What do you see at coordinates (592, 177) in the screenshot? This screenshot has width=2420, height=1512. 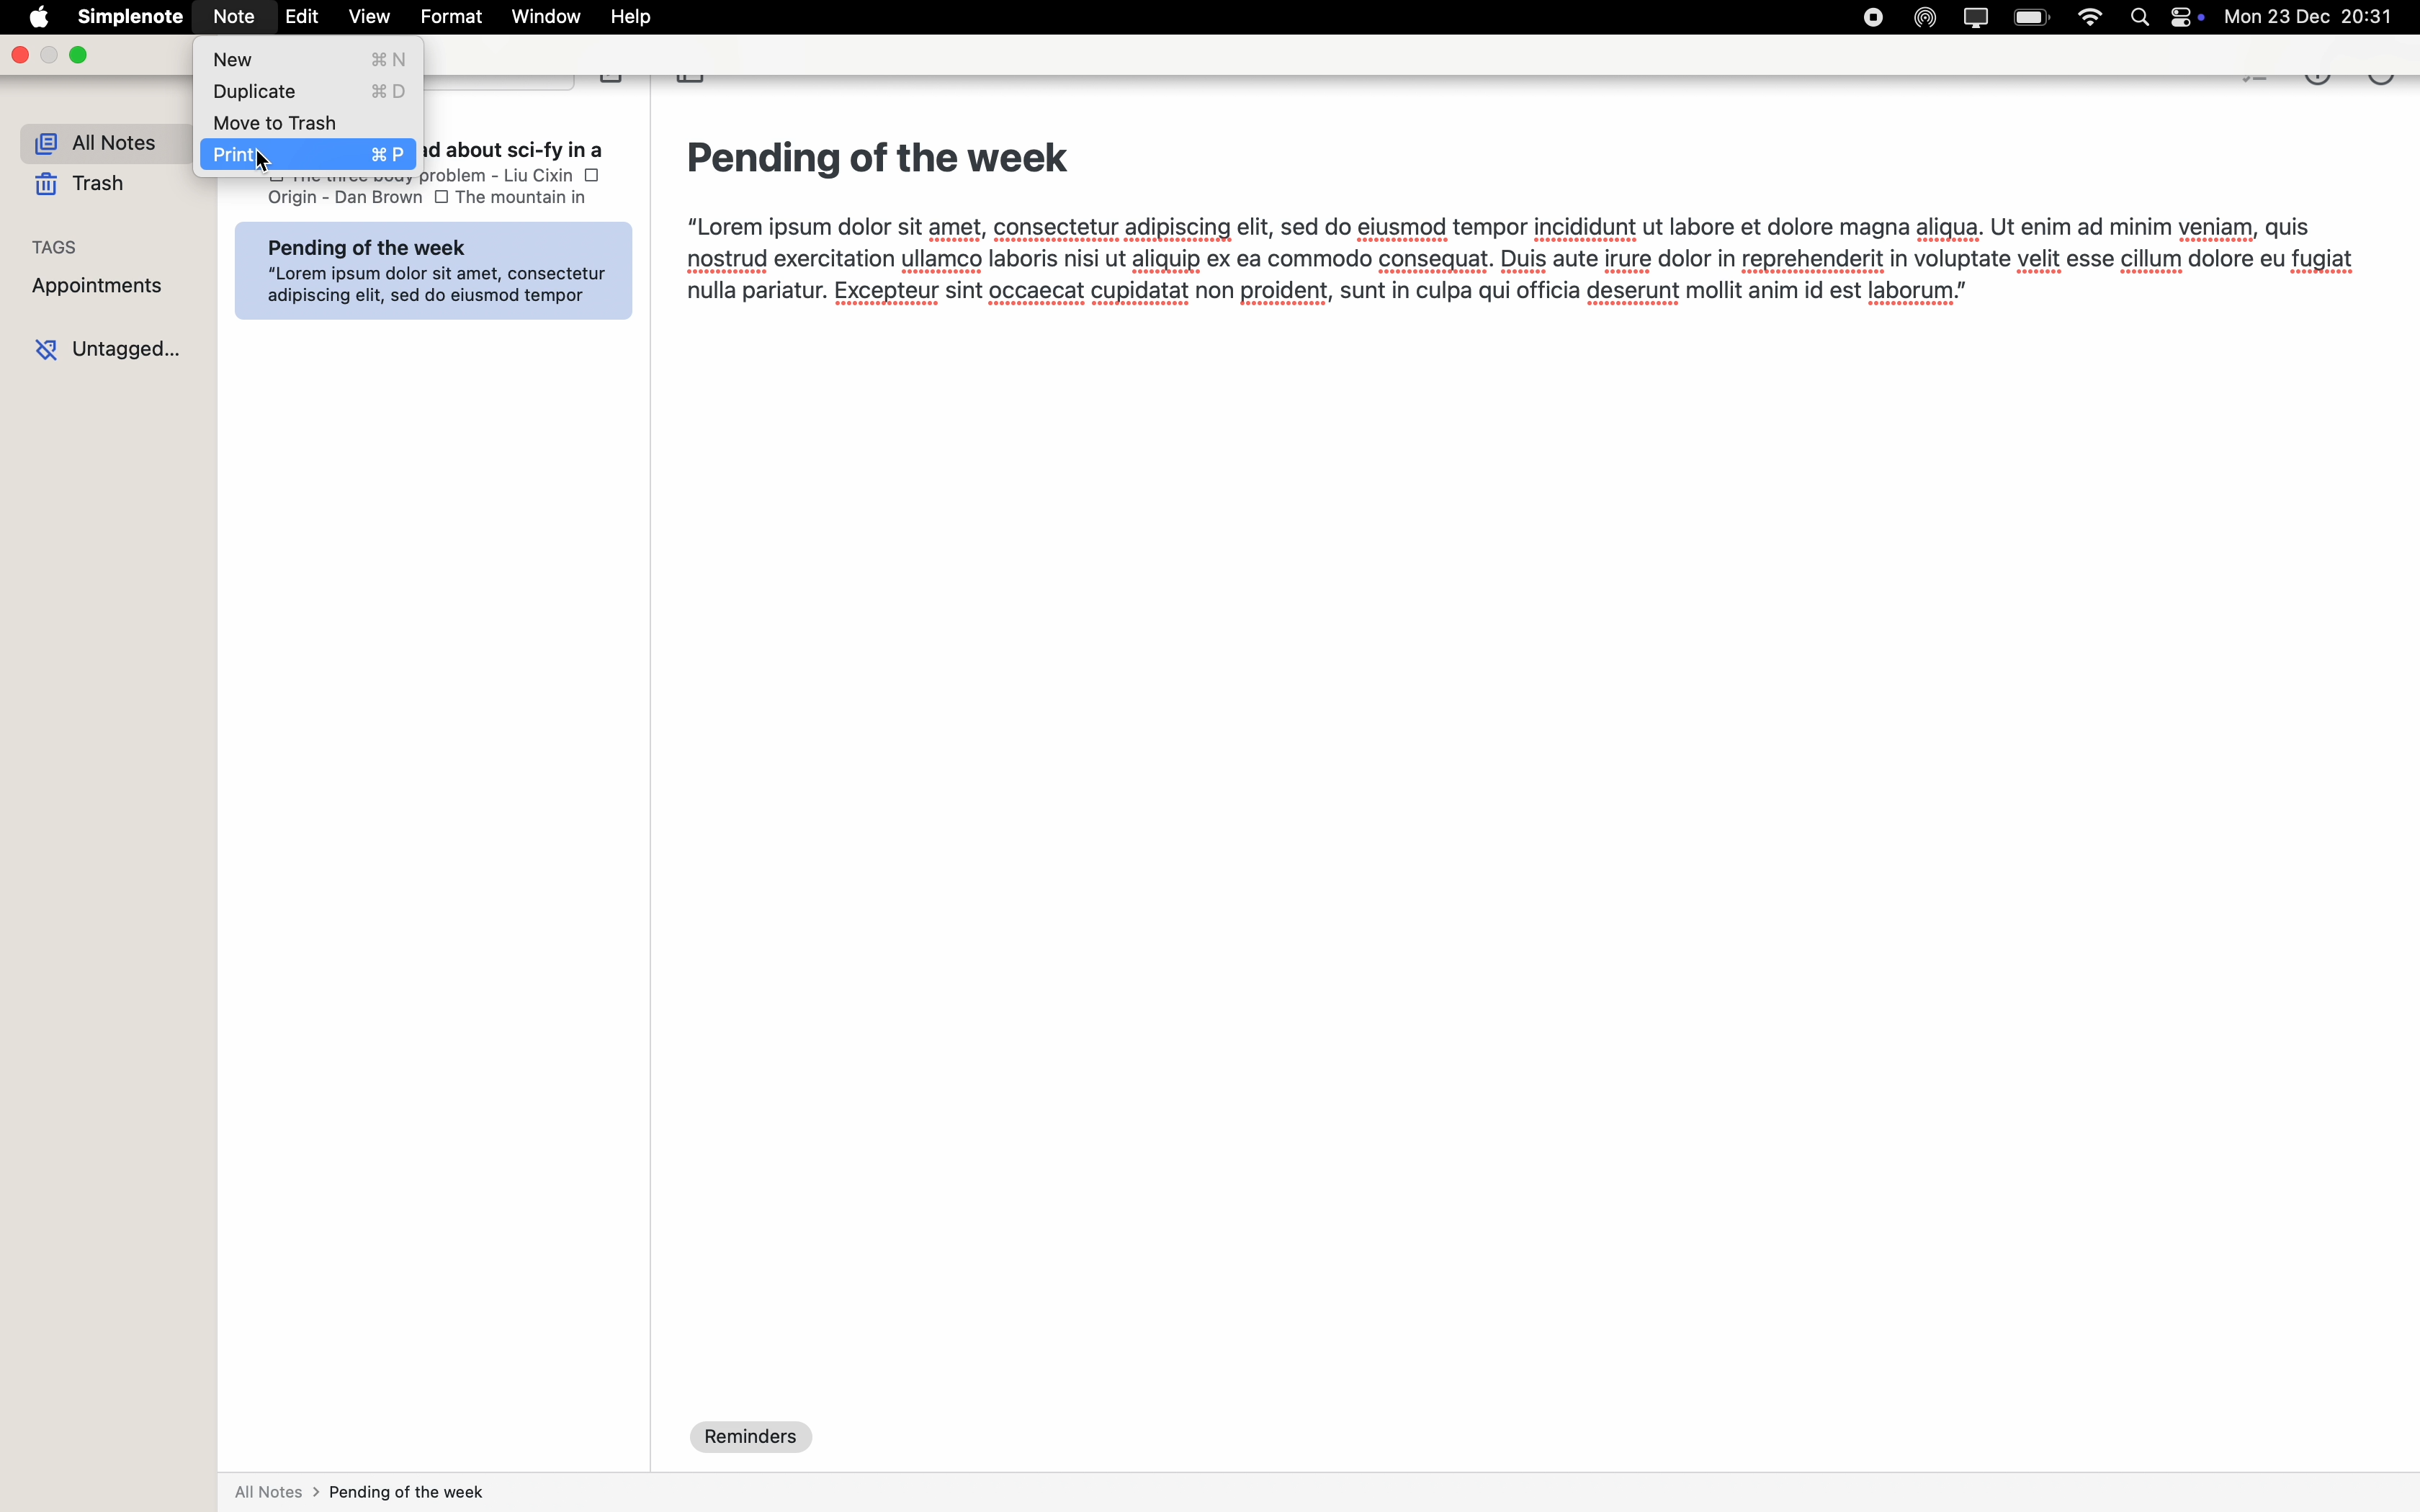 I see `checkbox` at bounding box center [592, 177].